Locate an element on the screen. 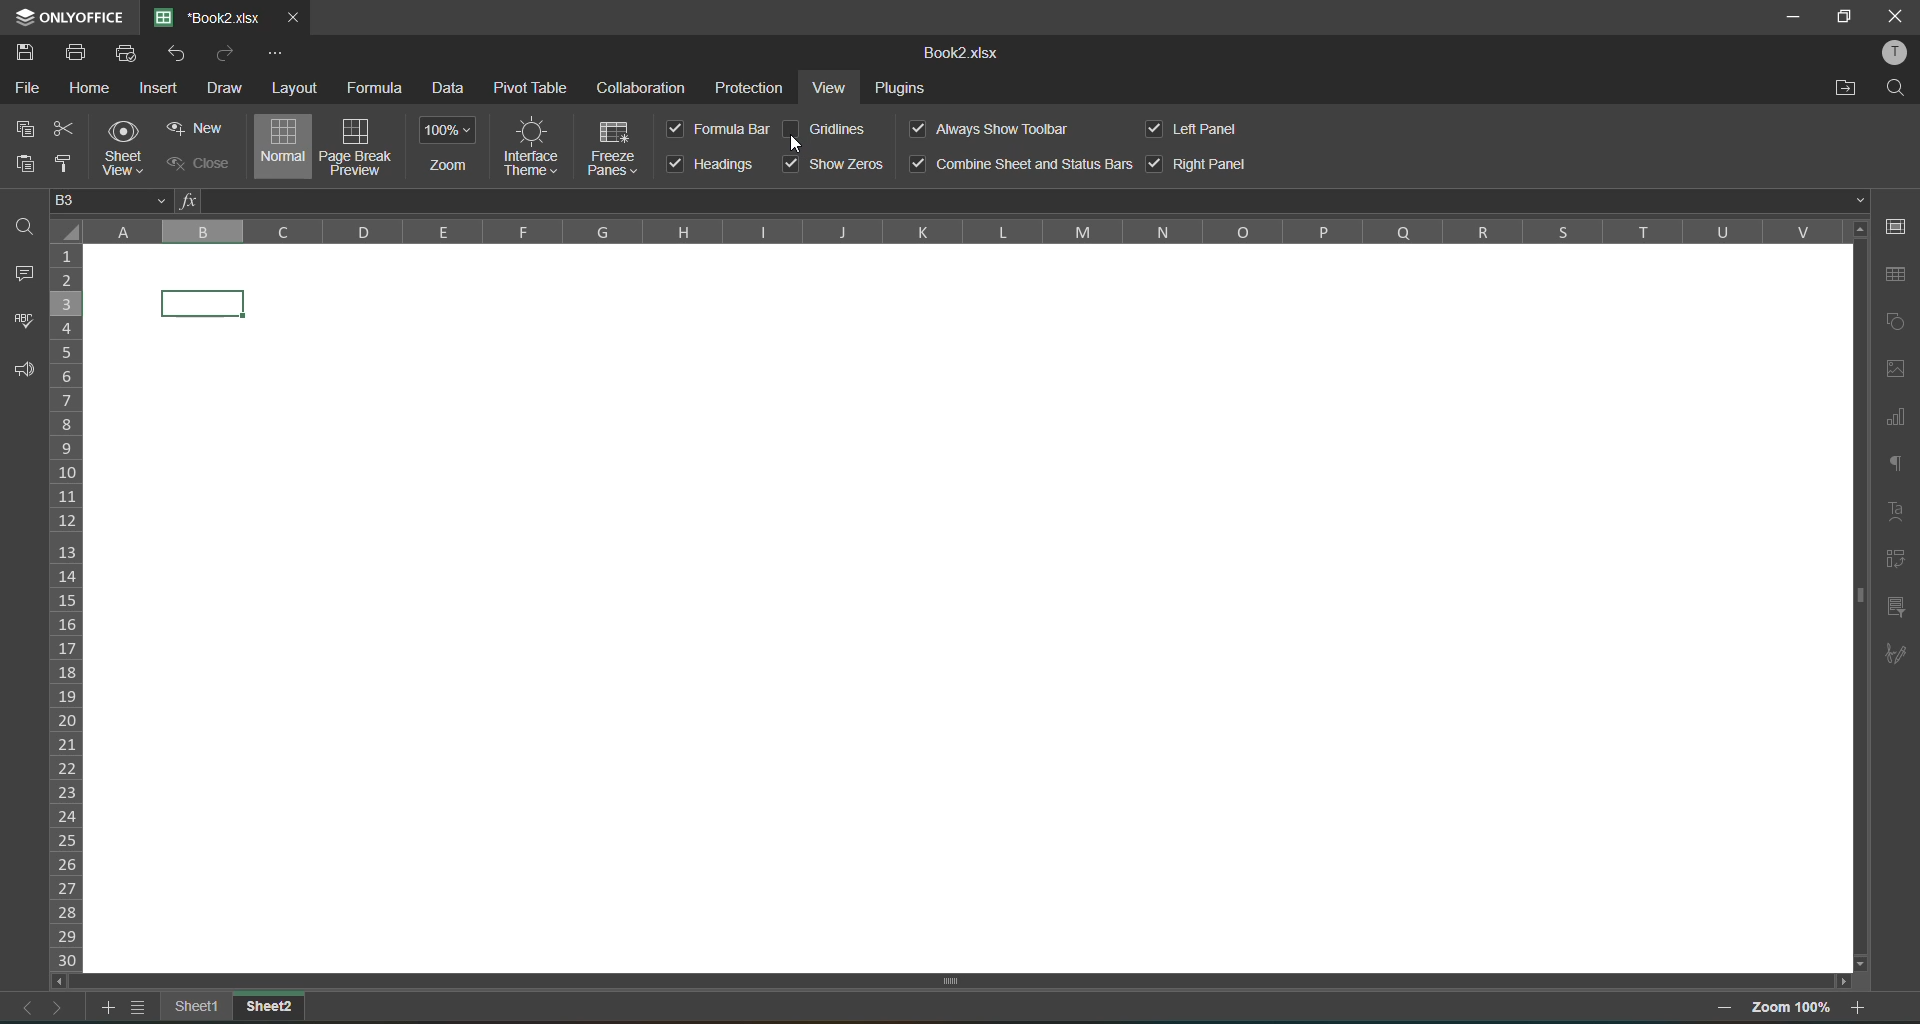 Image resolution: width=1920 pixels, height=1024 pixels. zoom out is located at coordinates (1726, 1009).